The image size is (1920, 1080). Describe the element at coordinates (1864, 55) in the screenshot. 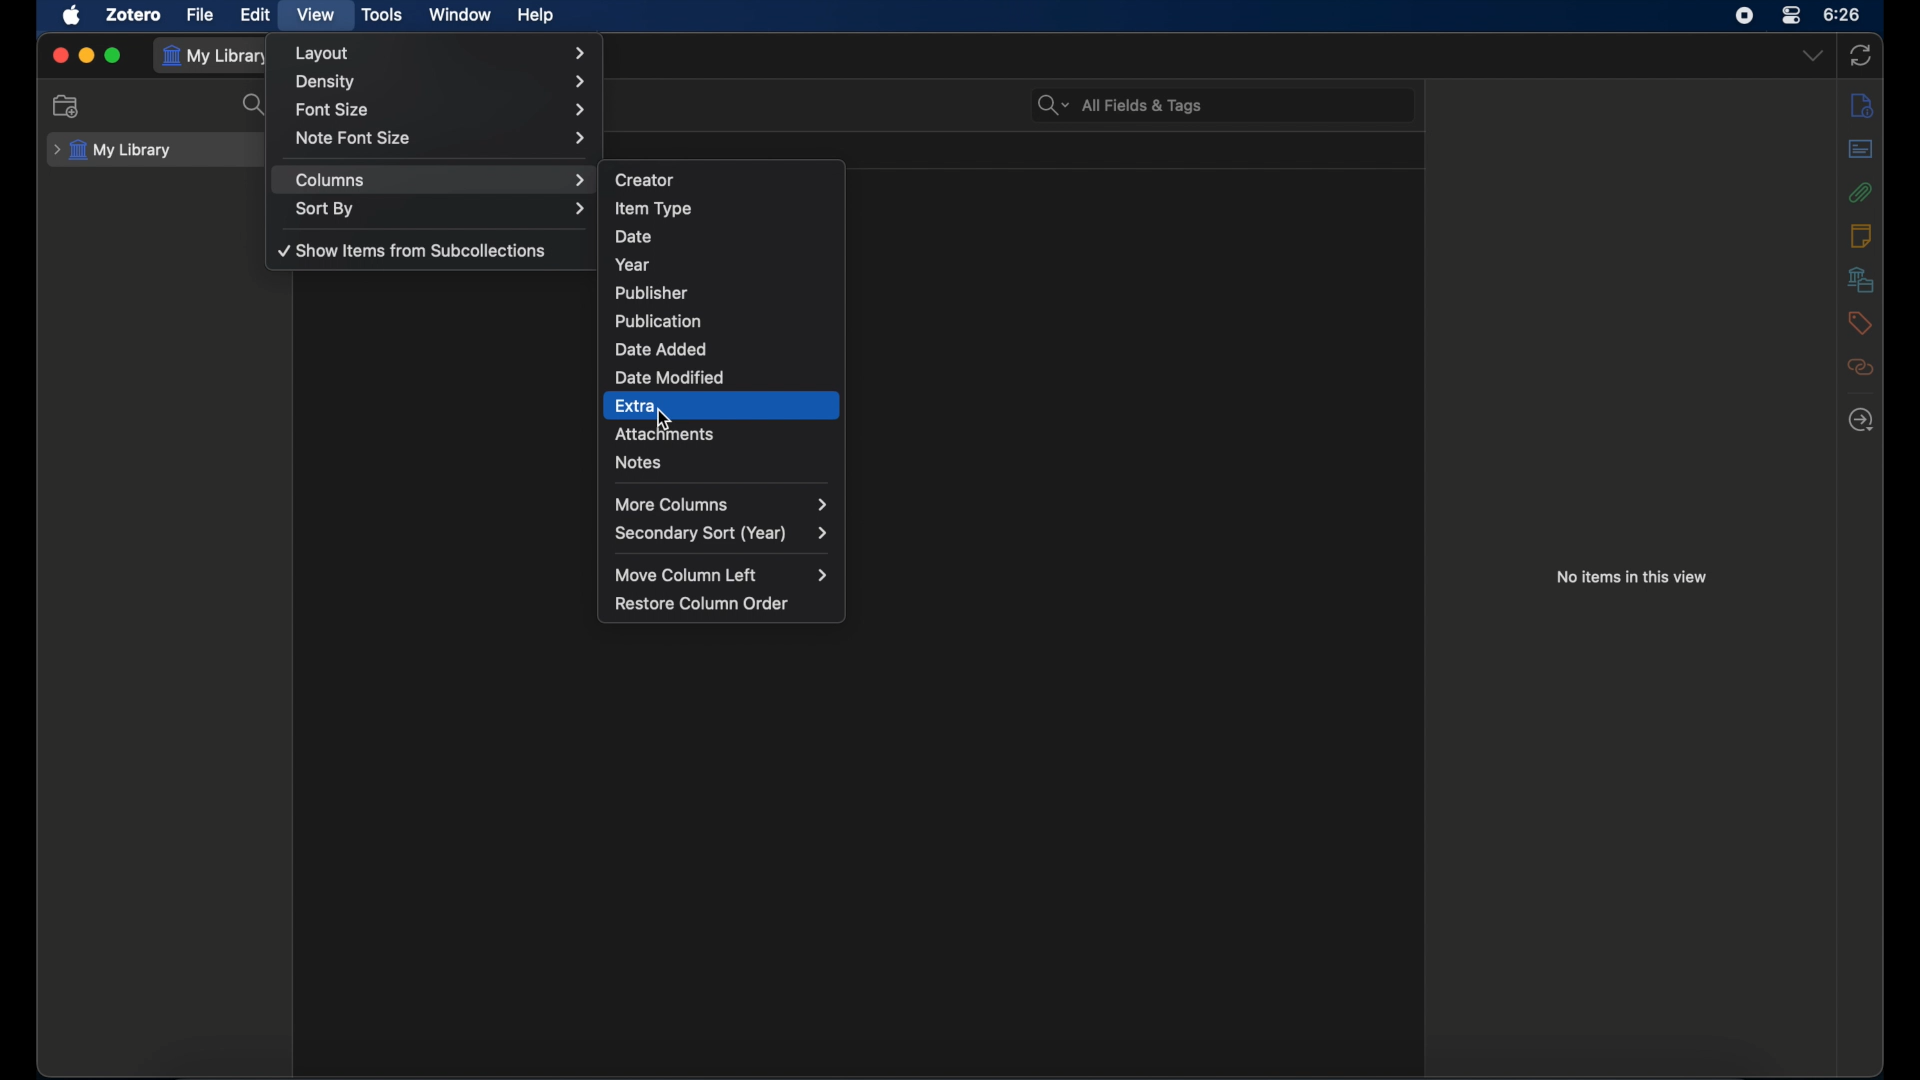

I see `sync` at that location.